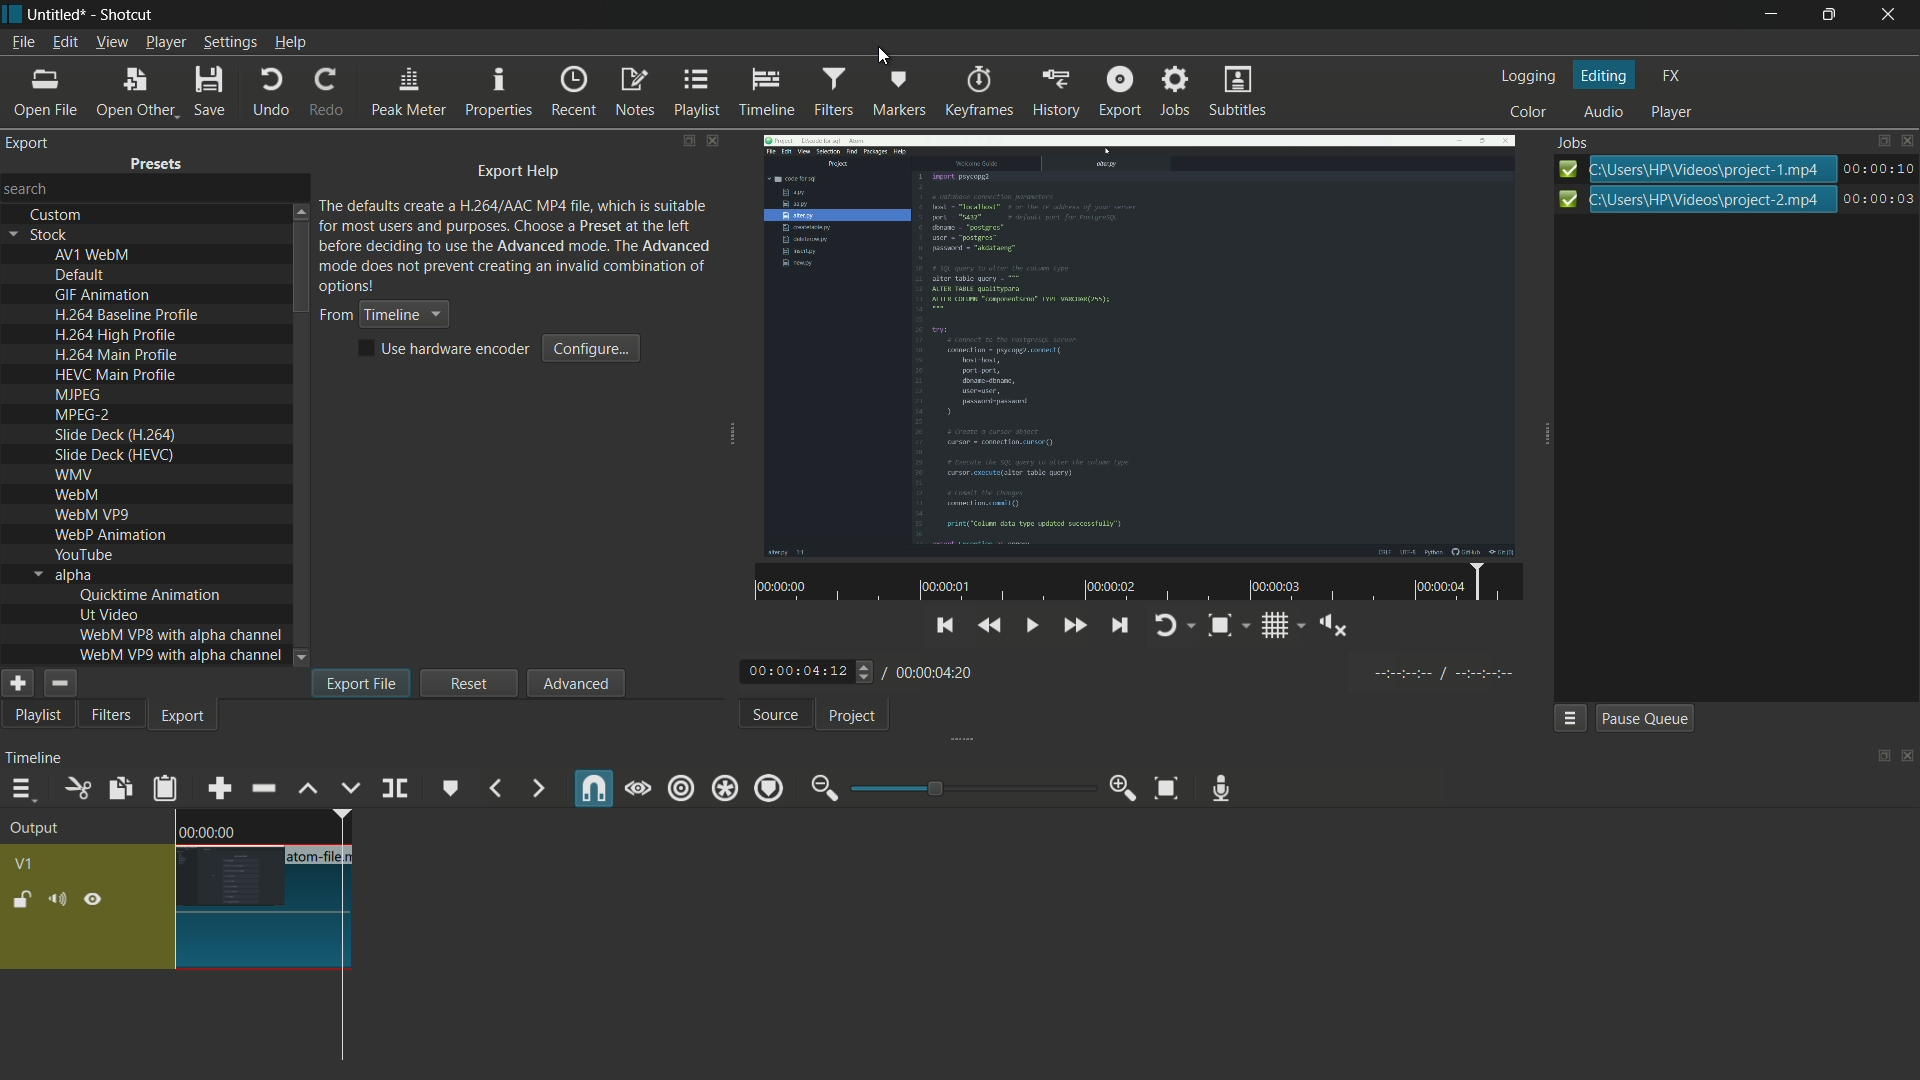 This screenshot has width=1920, height=1080. I want to click on timeline dropdown, so click(382, 315).